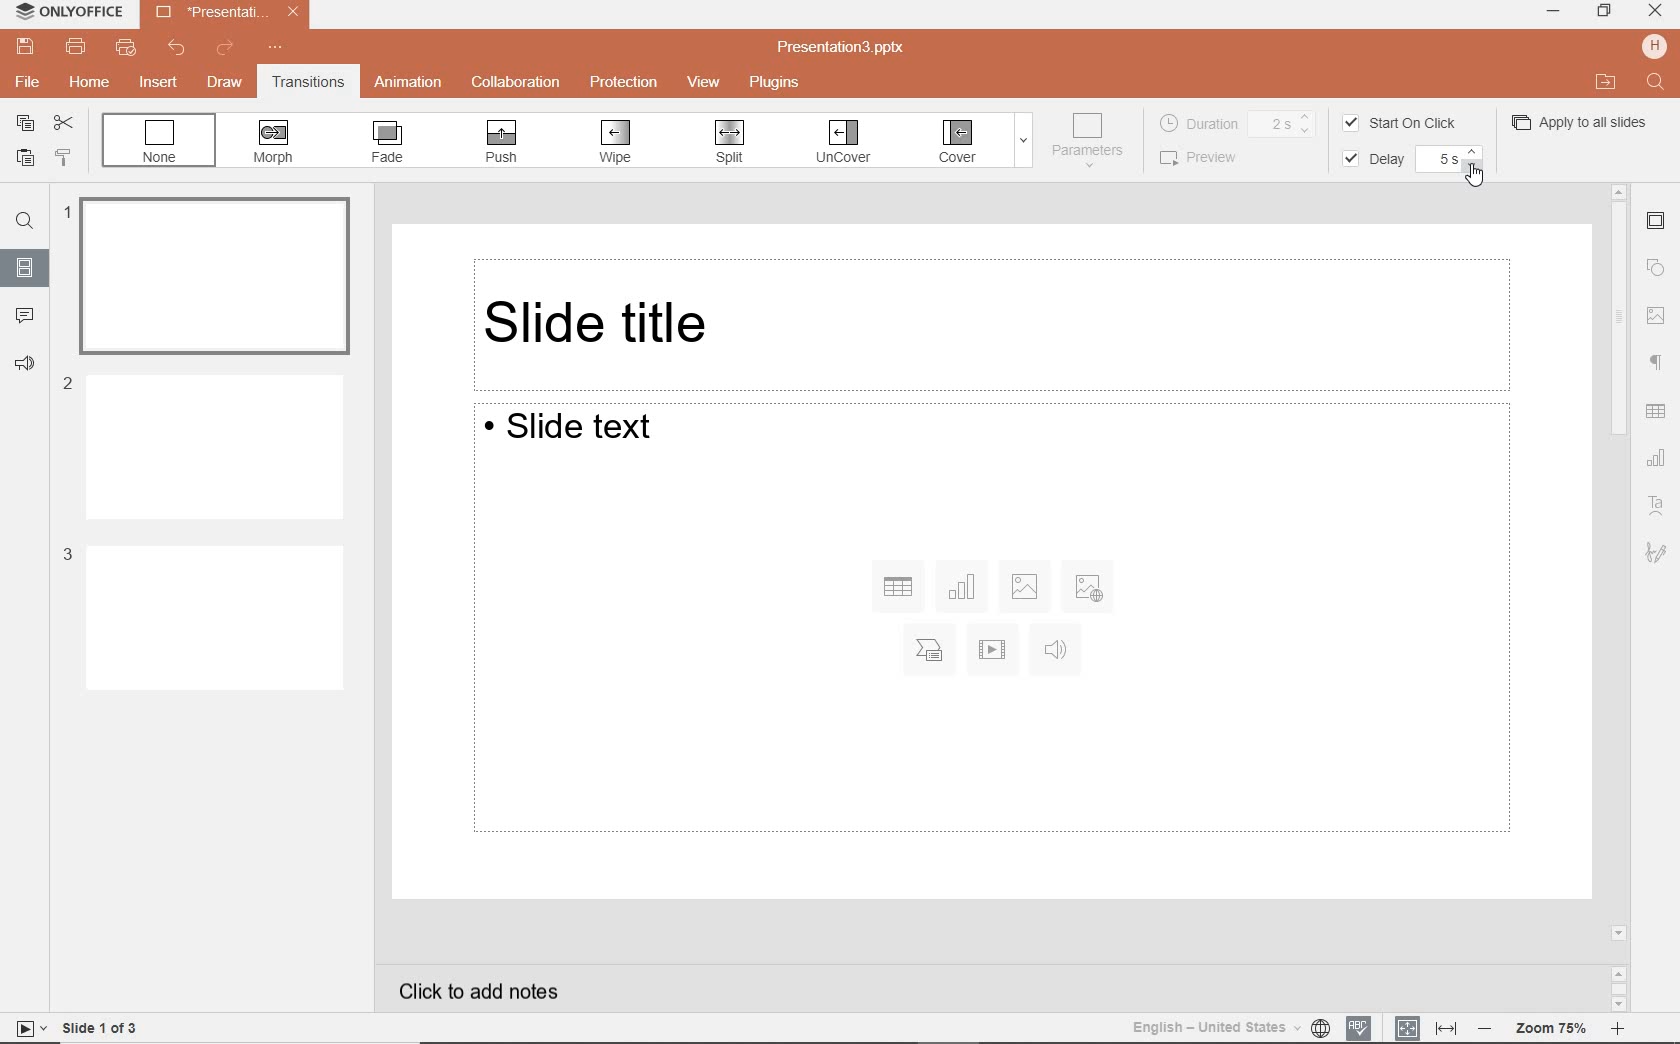  I want to click on Presentation3.pptx, so click(842, 47).